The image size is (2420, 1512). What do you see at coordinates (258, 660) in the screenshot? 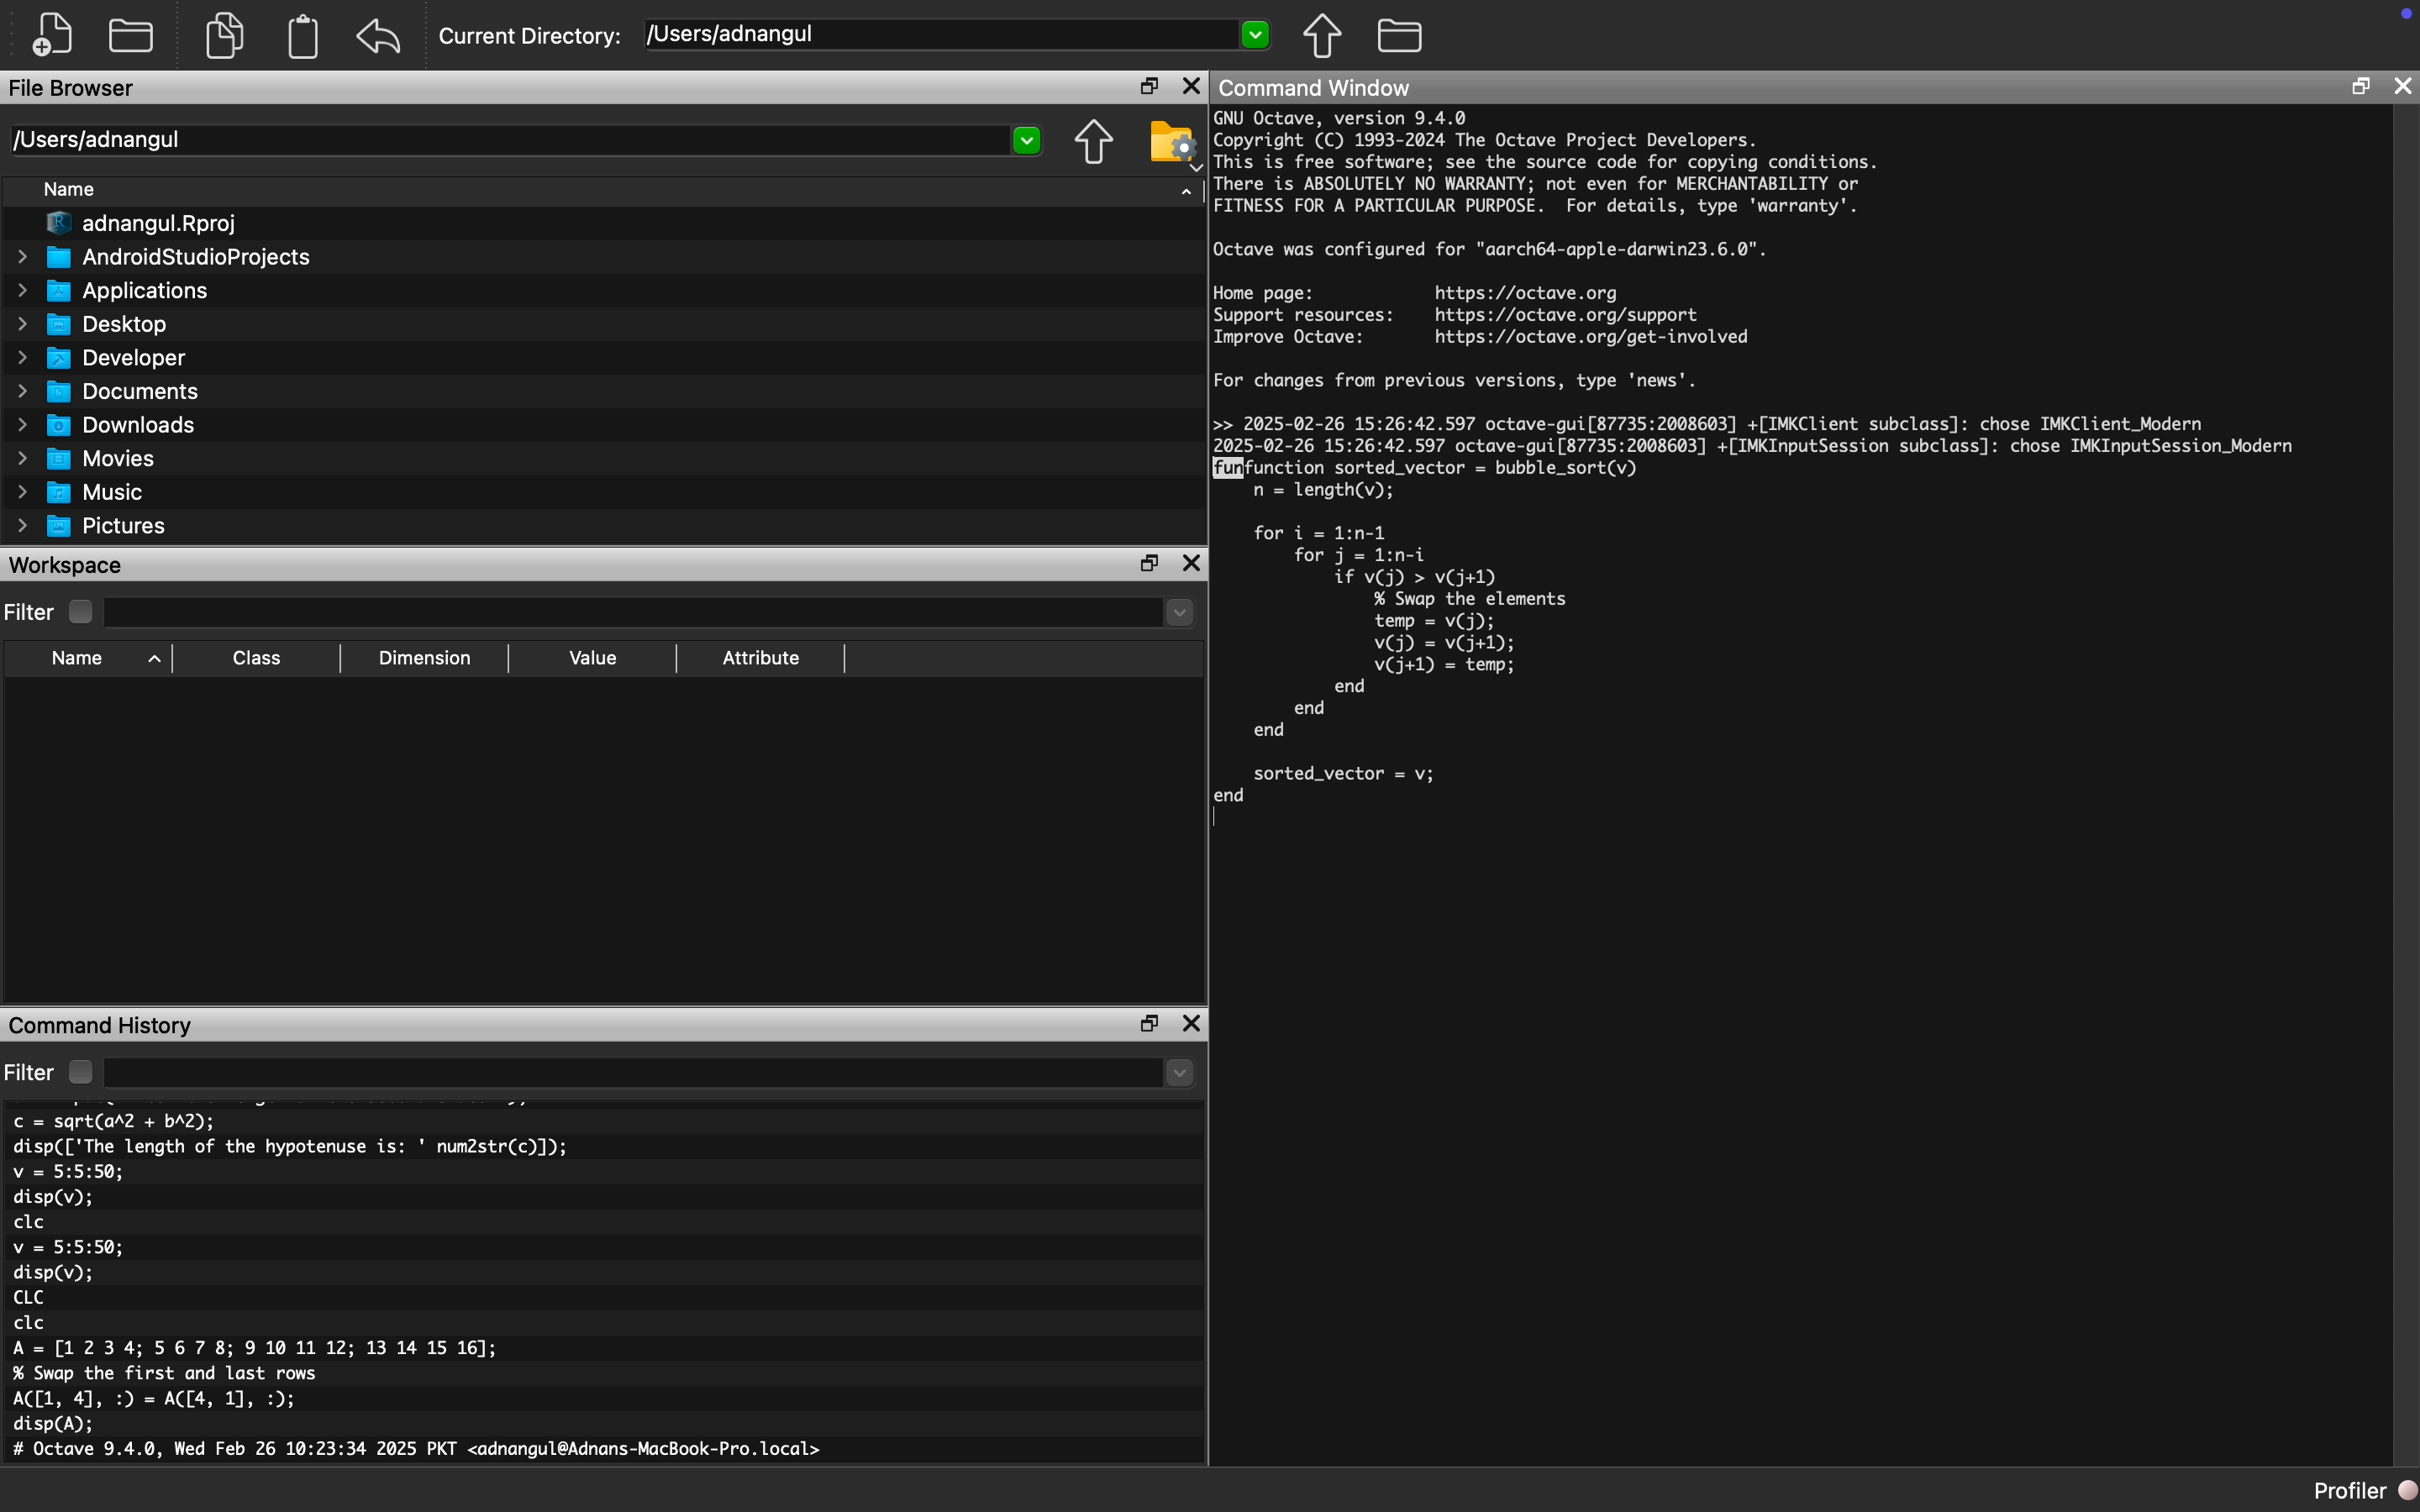
I see `Class` at bounding box center [258, 660].